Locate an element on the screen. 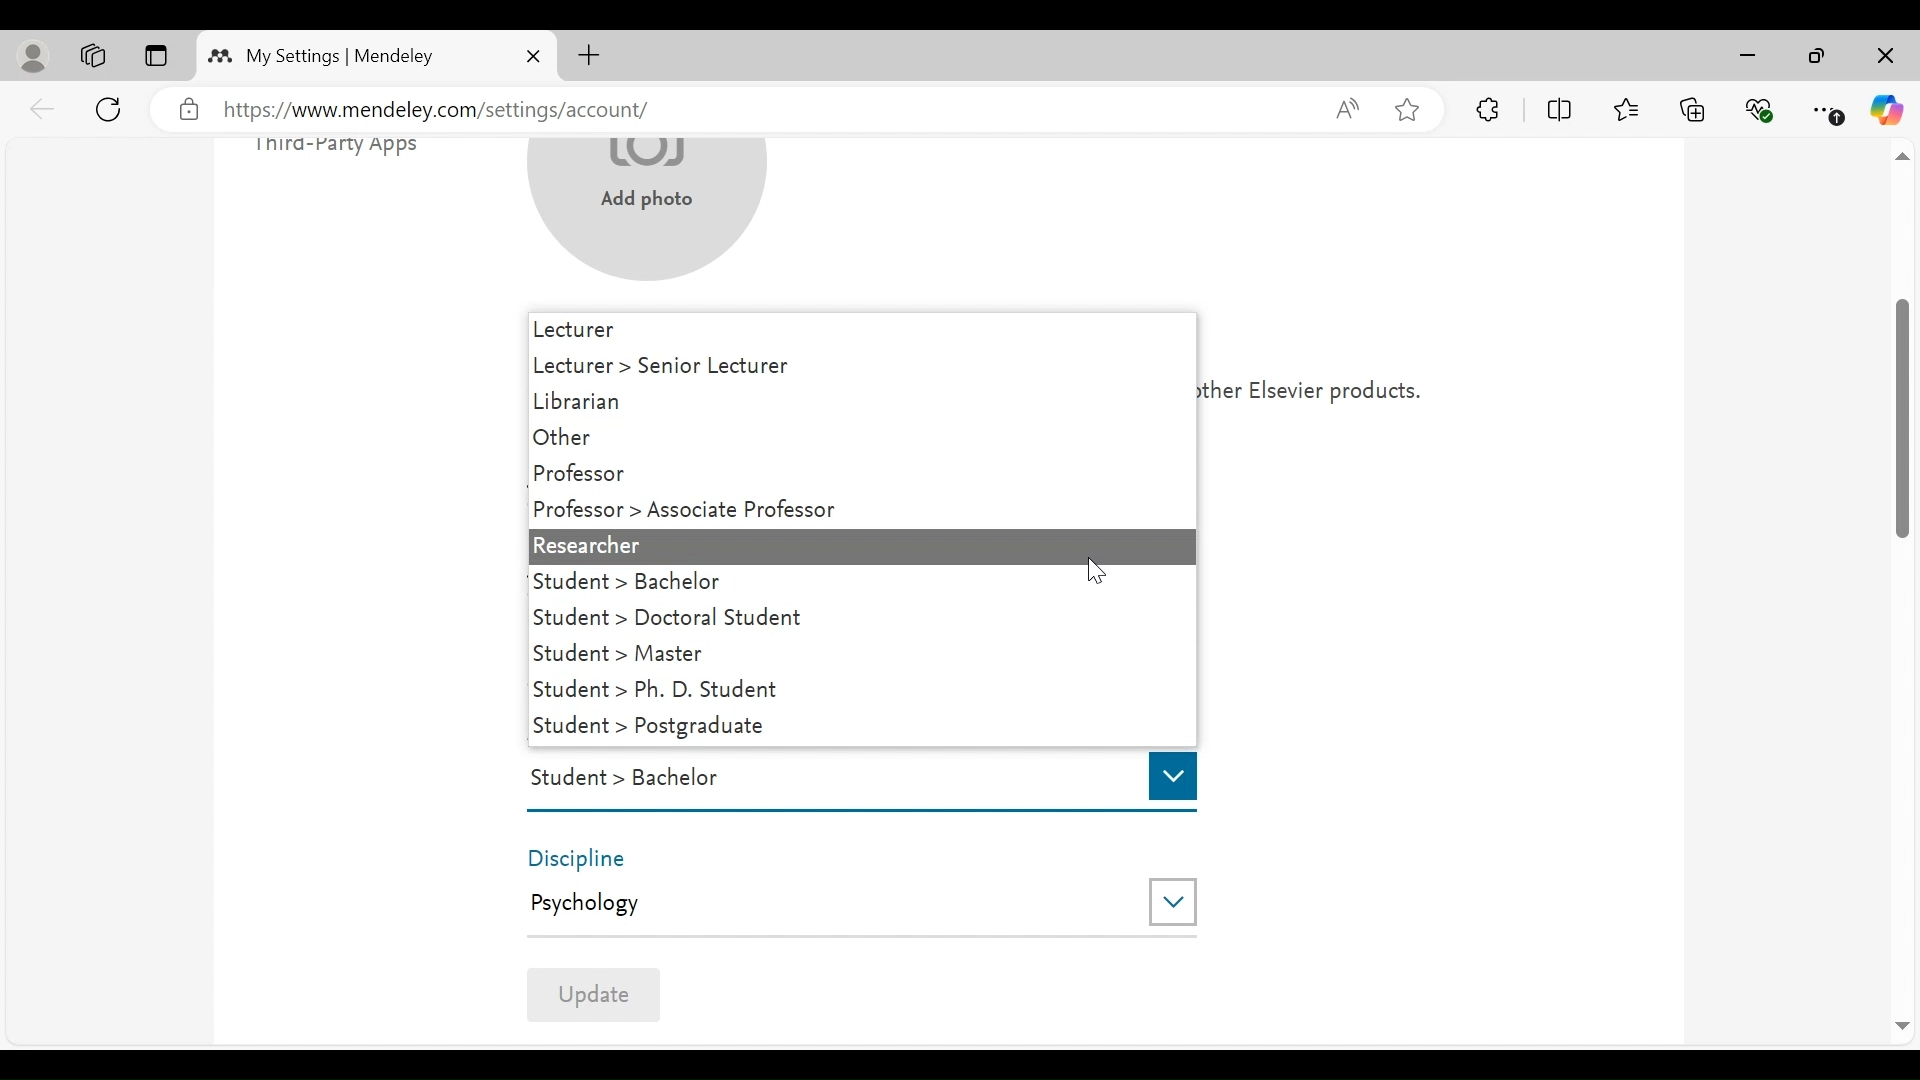 The height and width of the screenshot is (1080, 1920). Professor is located at coordinates (855, 473).